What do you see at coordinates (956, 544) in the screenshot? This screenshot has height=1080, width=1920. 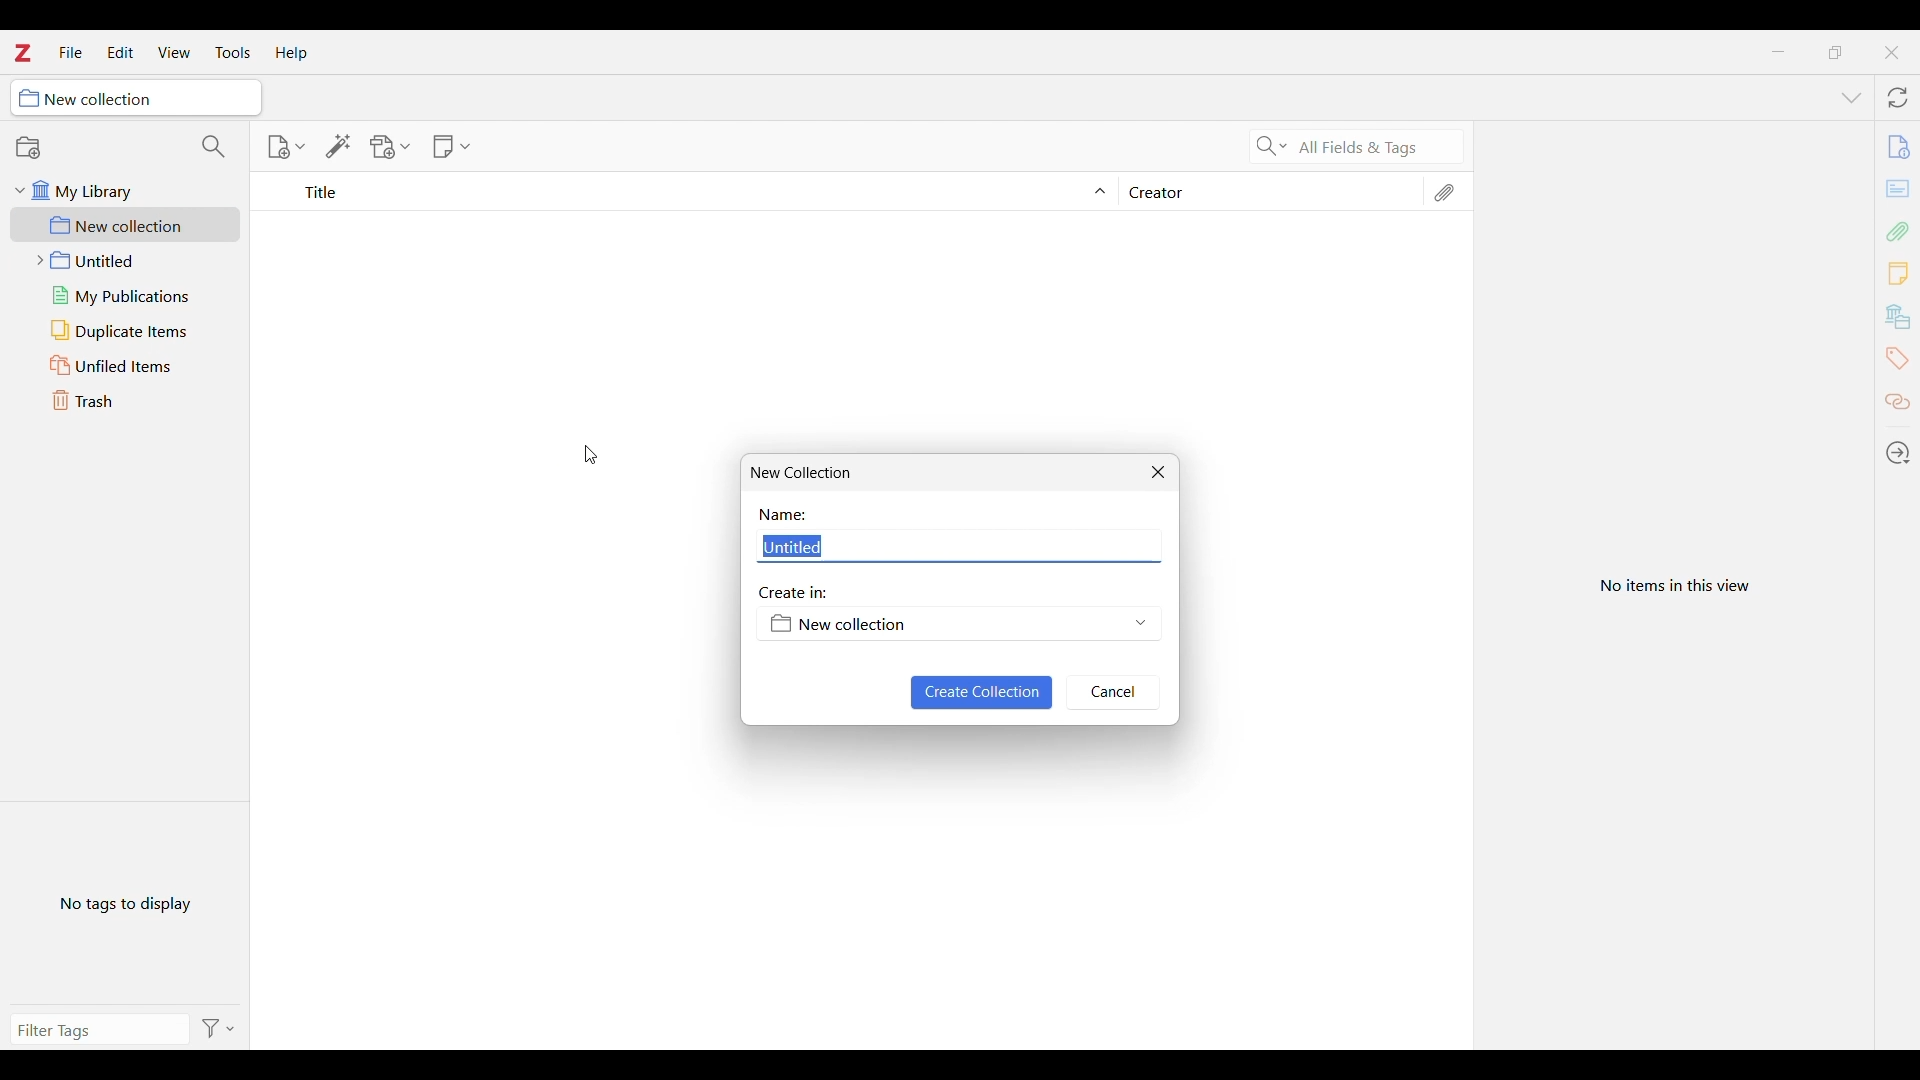 I see `Typing name of new collection` at bounding box center [956, 544].